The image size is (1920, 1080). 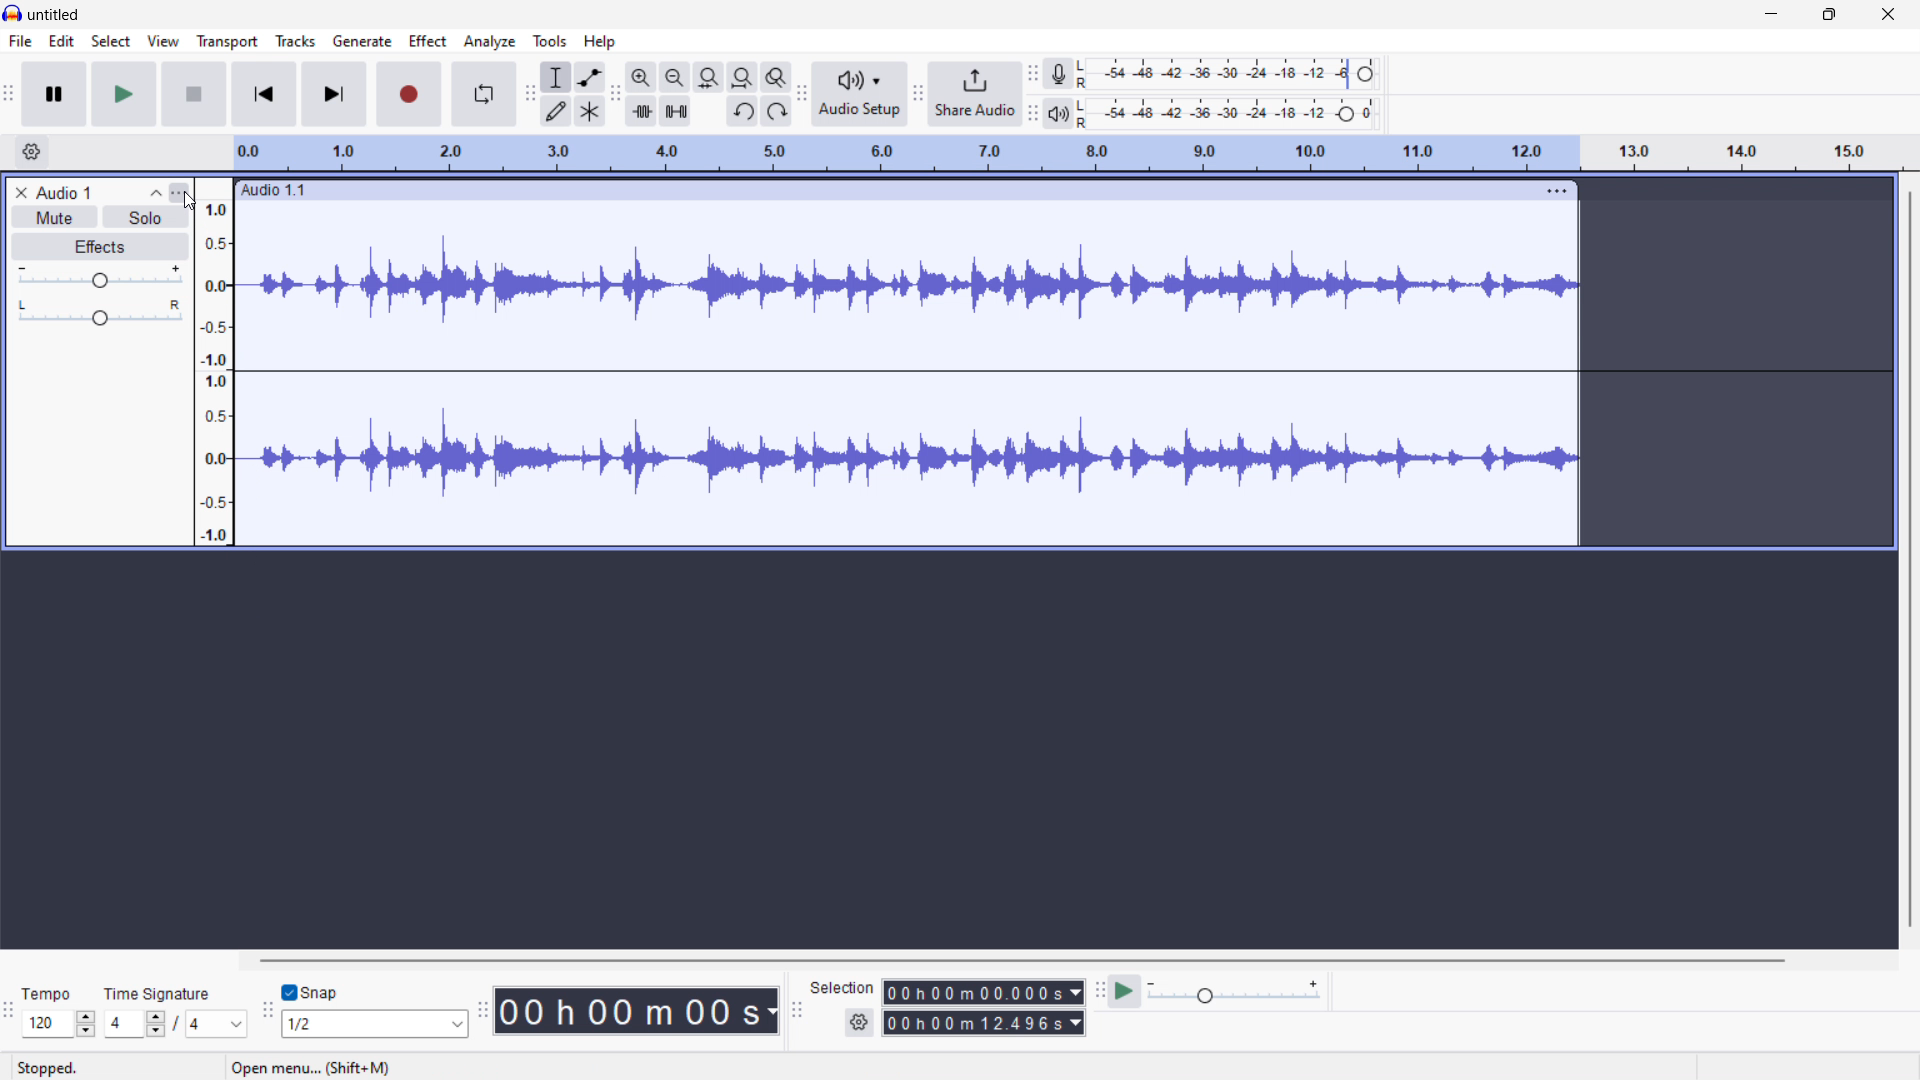 What do you see at coordinates (1547, 191) in the screenshot?
I see `track options` at bounding box center [1547, 191].